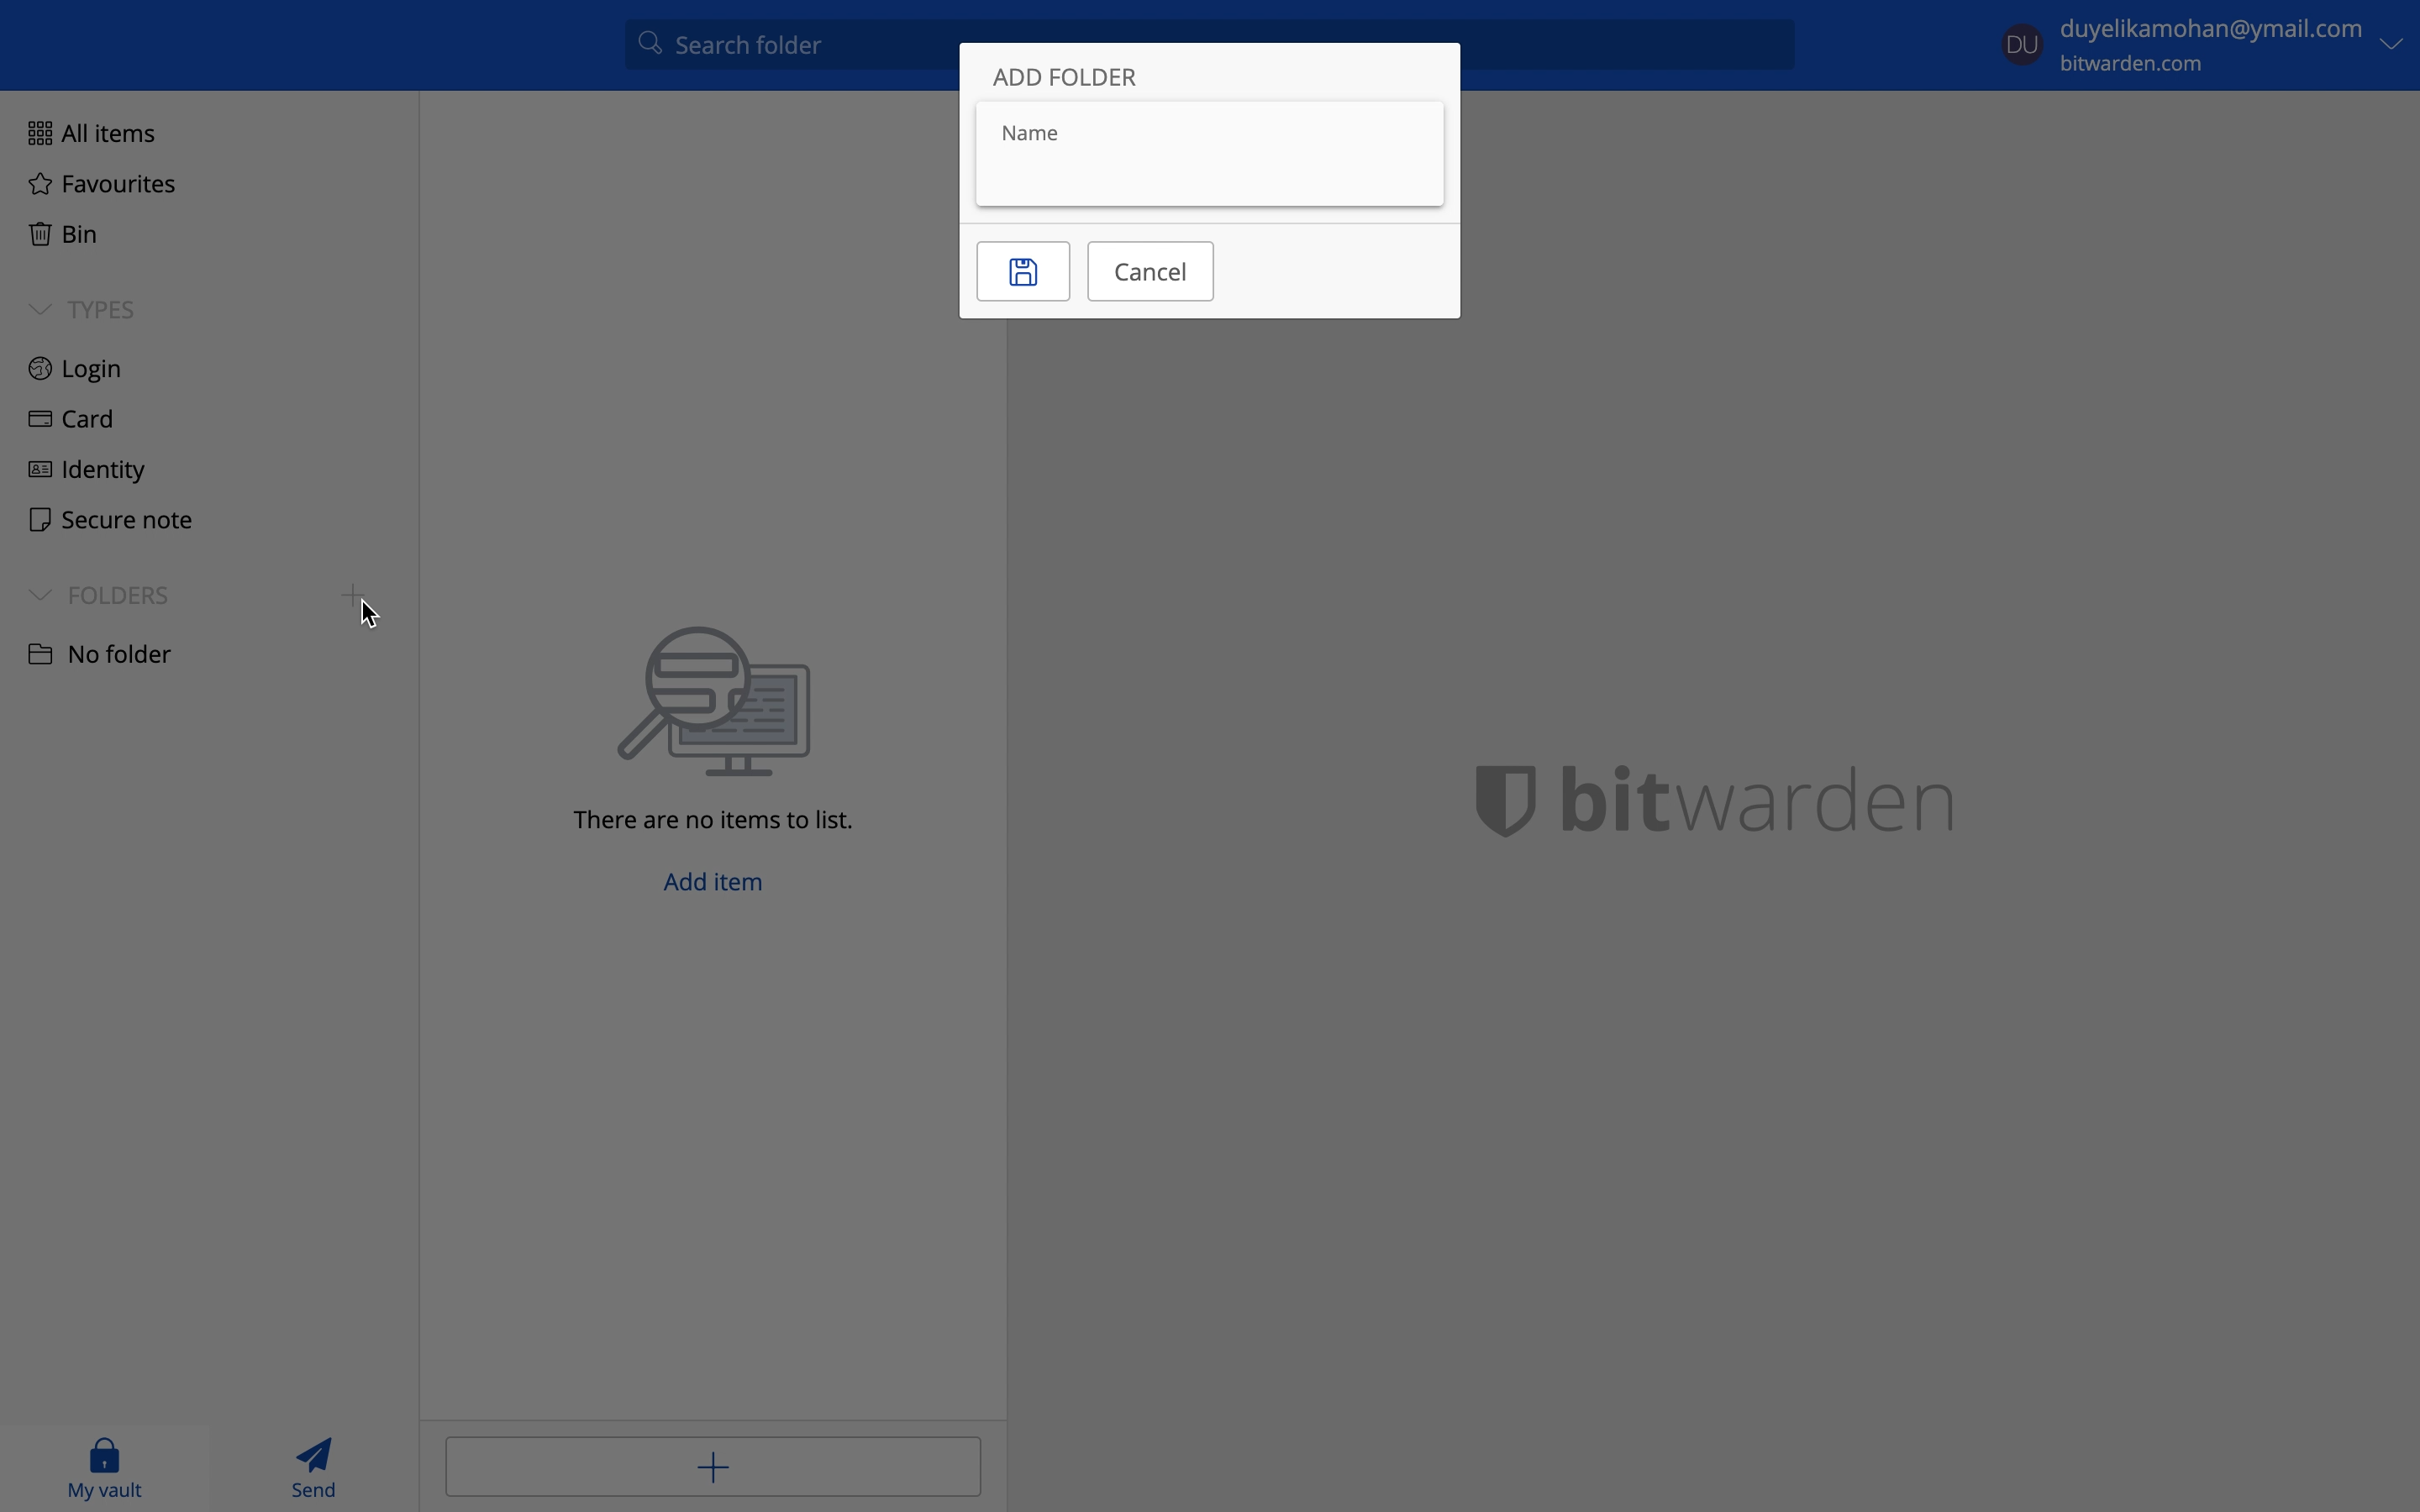 This screenshot has height=1512, width=2420. Describe the element at coordinates (1023, 272) in the screenshot. I see `save` at that location.